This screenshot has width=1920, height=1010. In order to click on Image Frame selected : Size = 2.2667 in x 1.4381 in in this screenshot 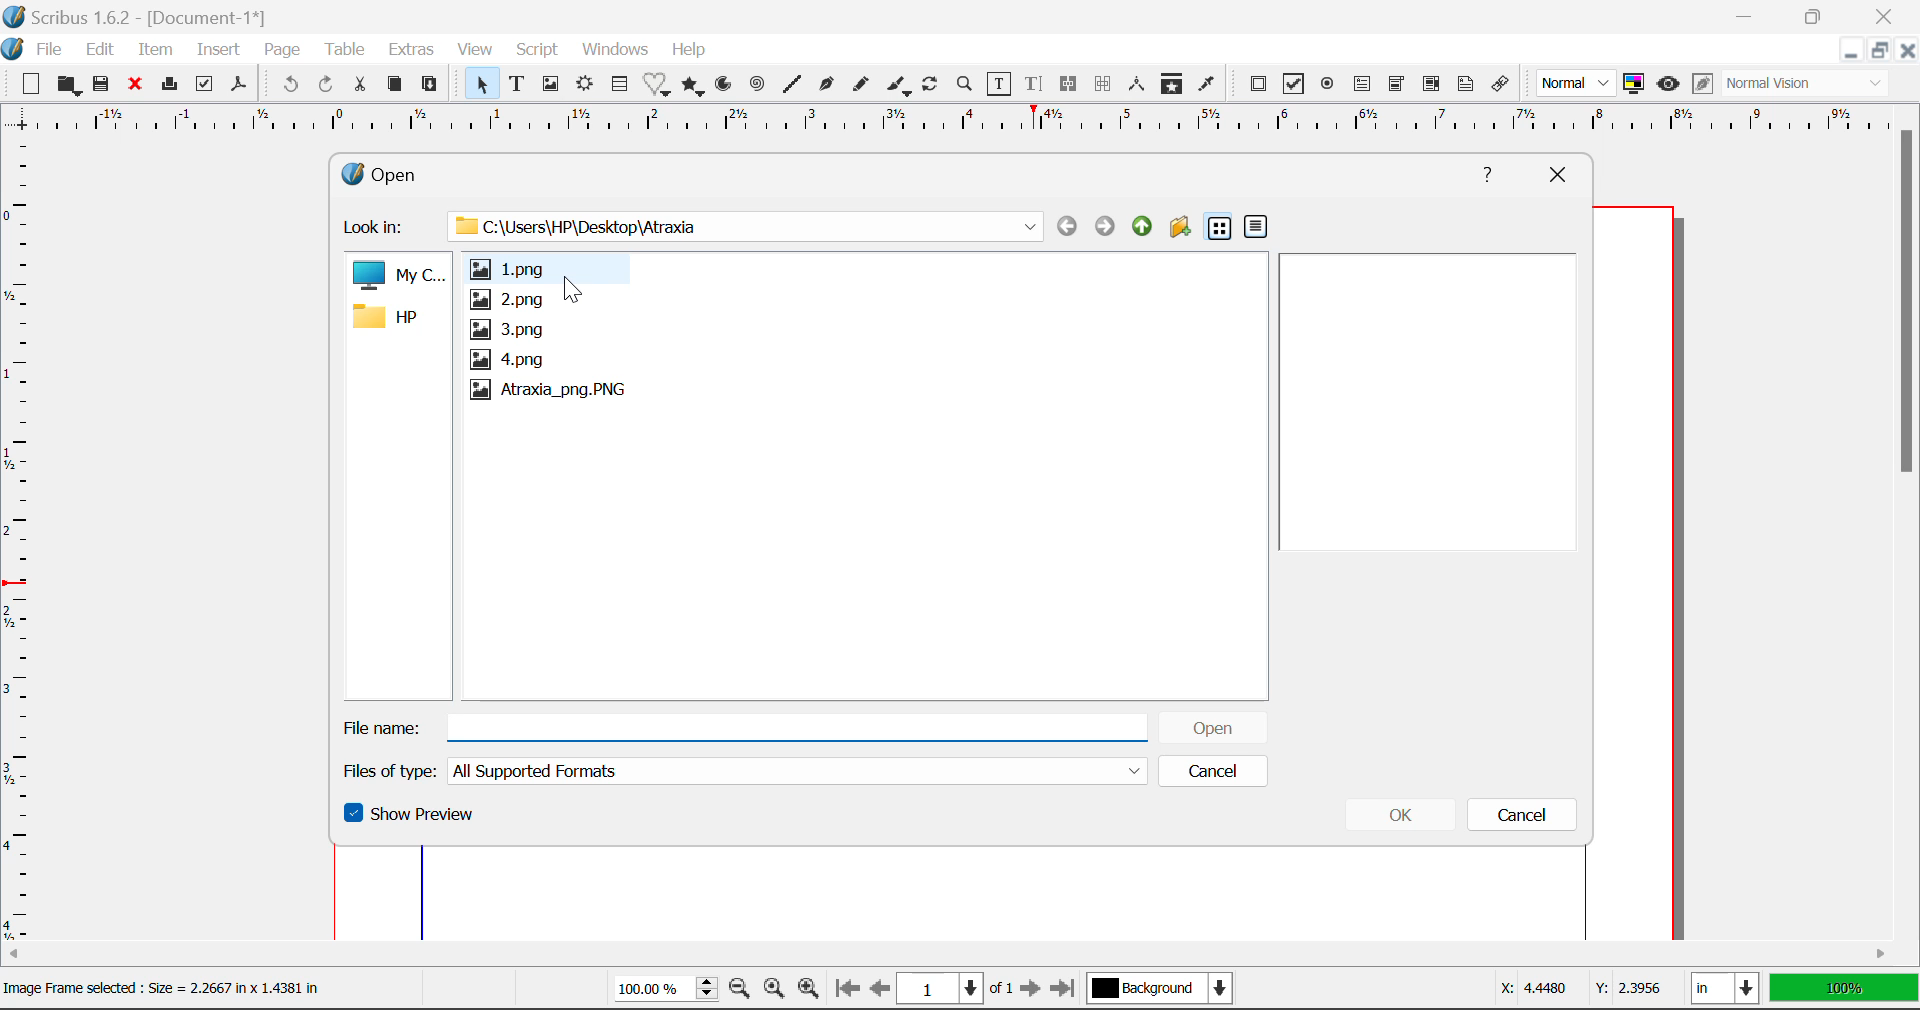, I will do `click(166, 989)`.